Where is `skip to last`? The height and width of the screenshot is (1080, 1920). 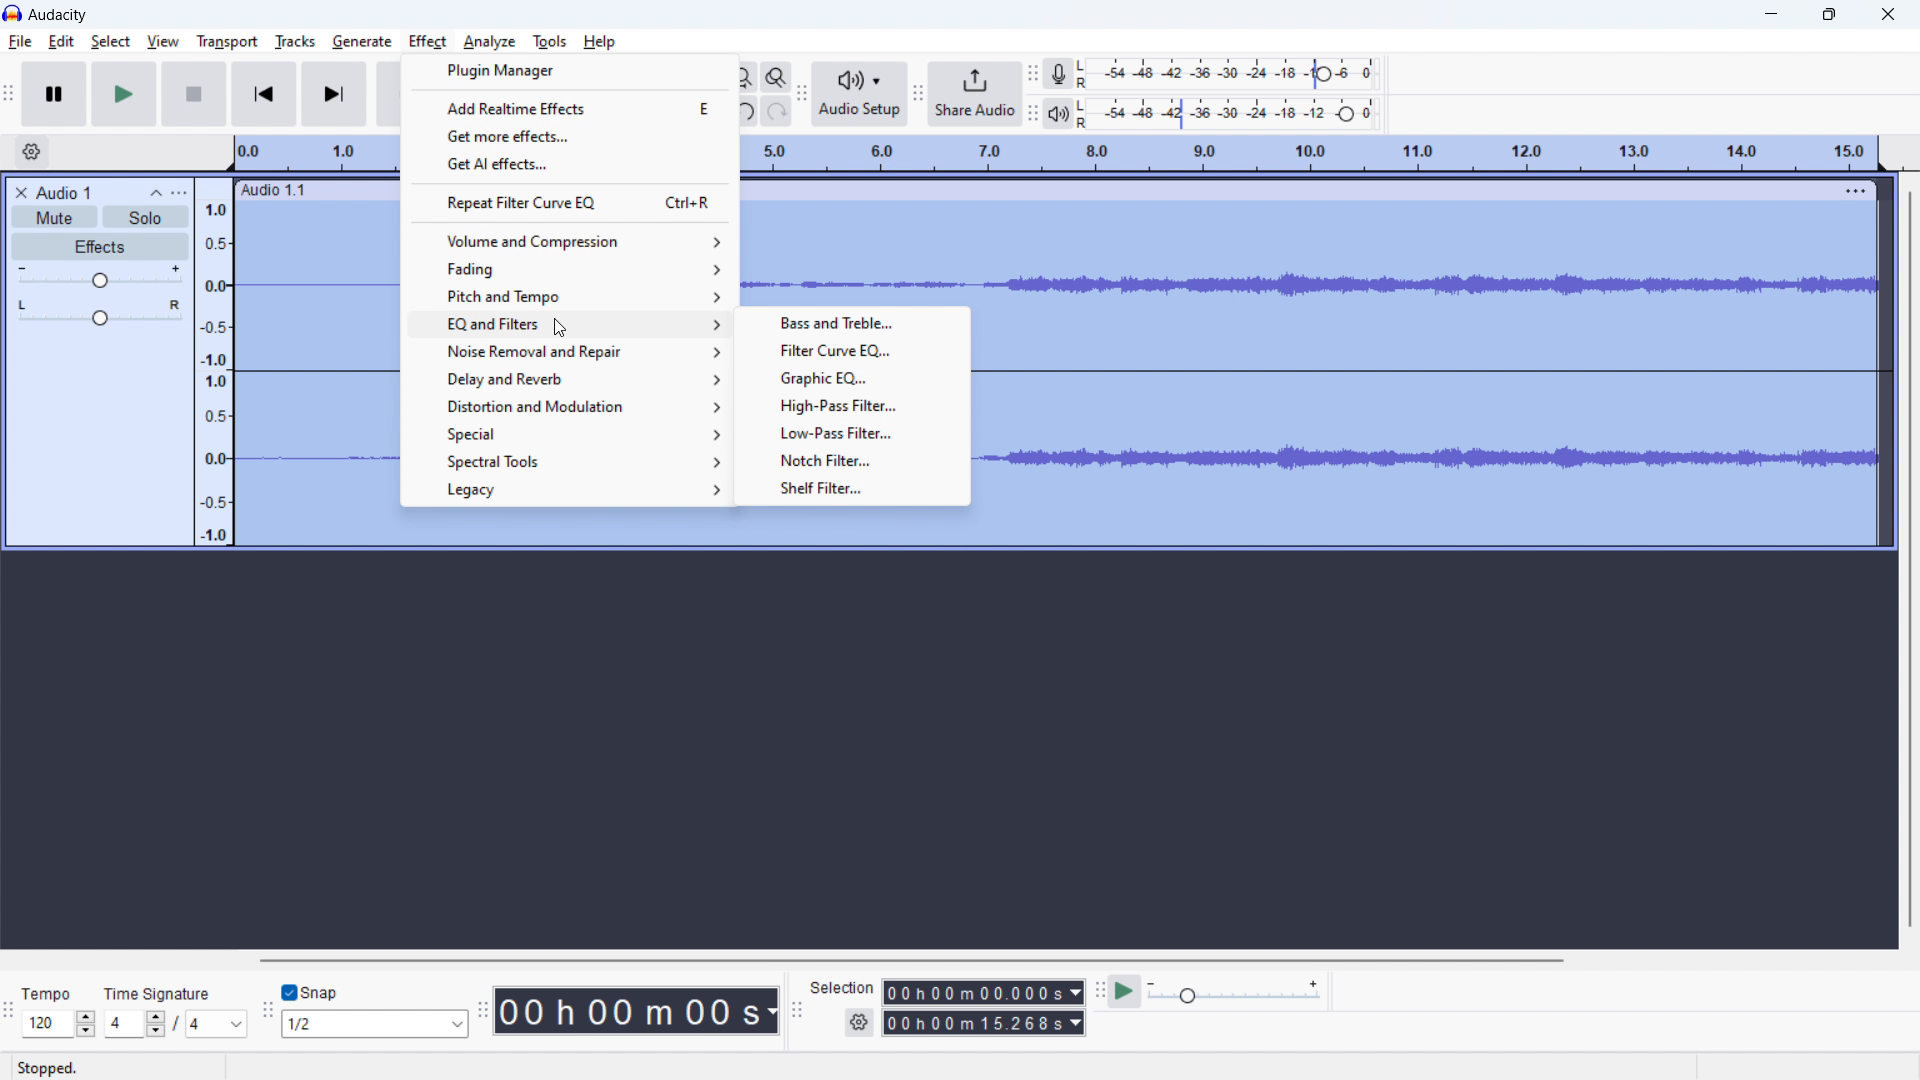
skip to last is located at coordinates (335, 95).